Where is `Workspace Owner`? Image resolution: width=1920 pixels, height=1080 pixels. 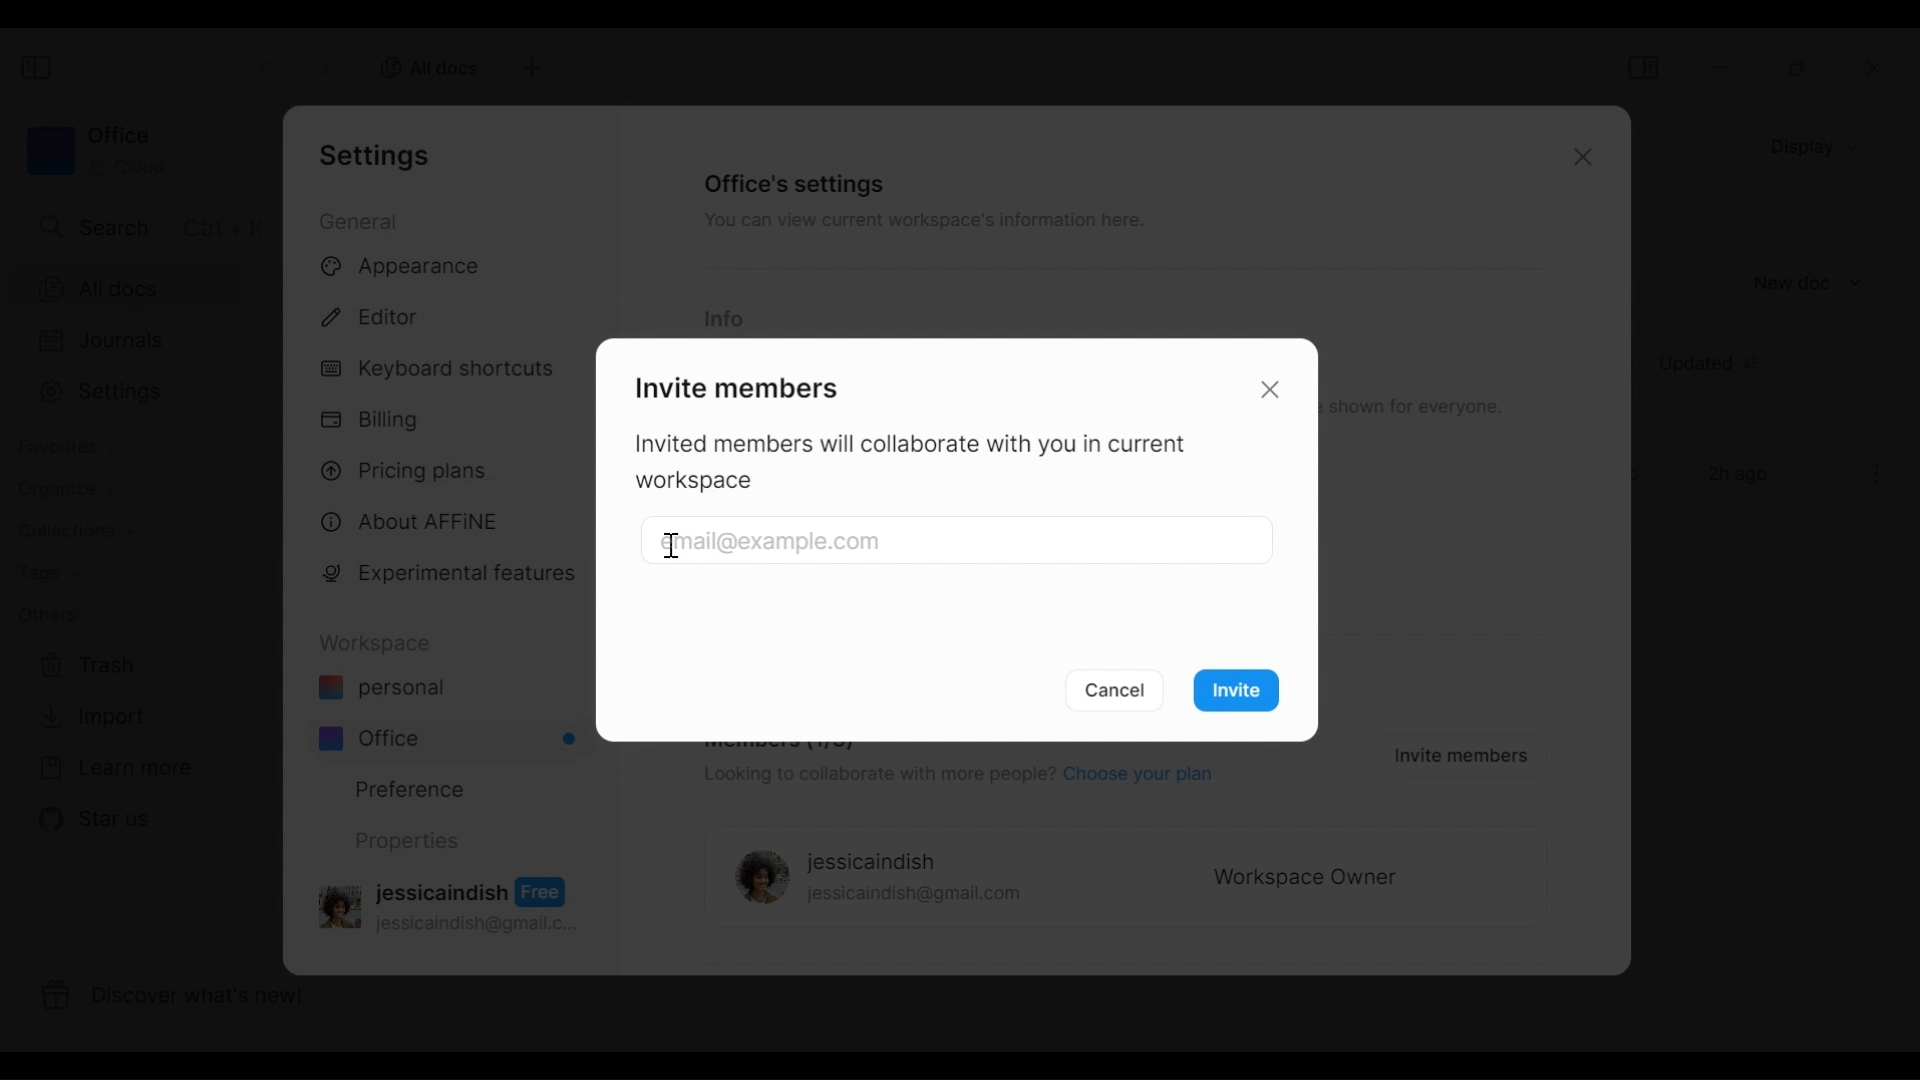
Workspace Owner is located at coordinates (1306, 879).